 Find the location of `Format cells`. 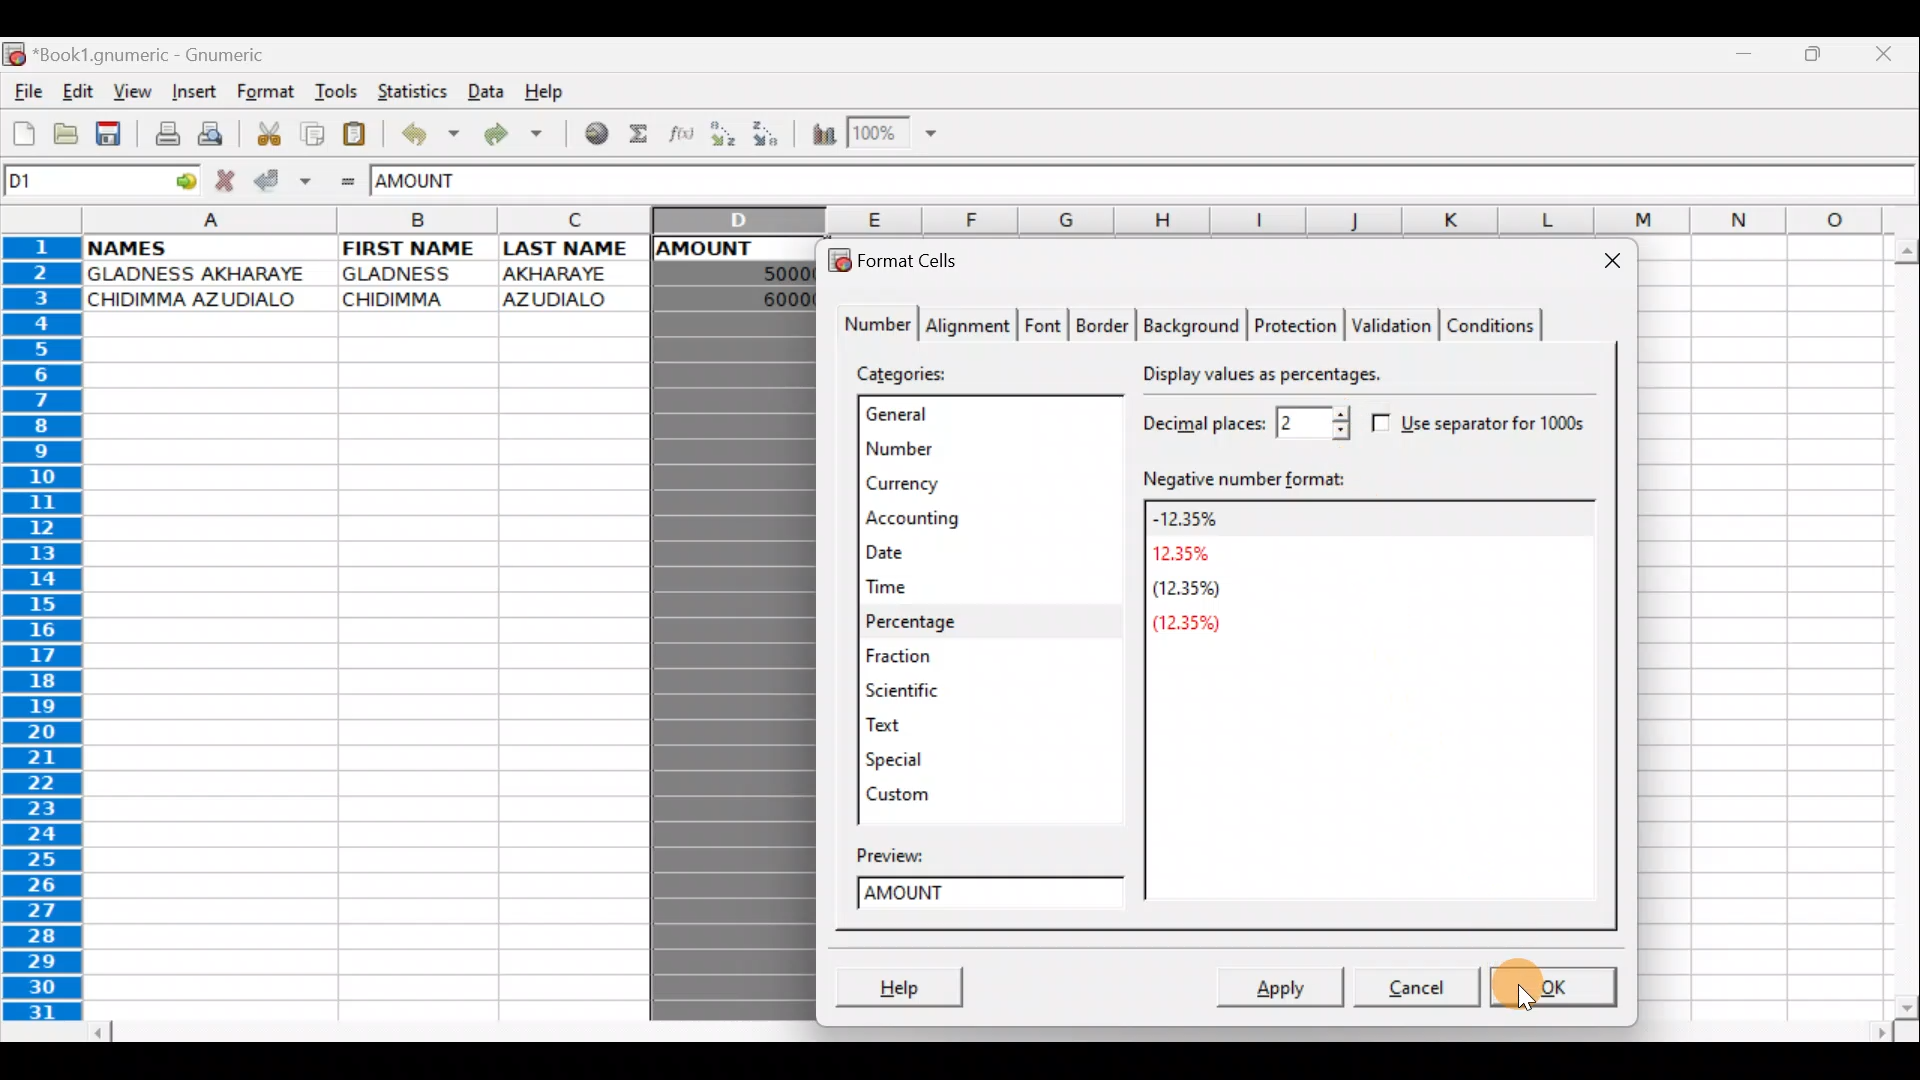

Format cells is located at coordinates (904, 258).